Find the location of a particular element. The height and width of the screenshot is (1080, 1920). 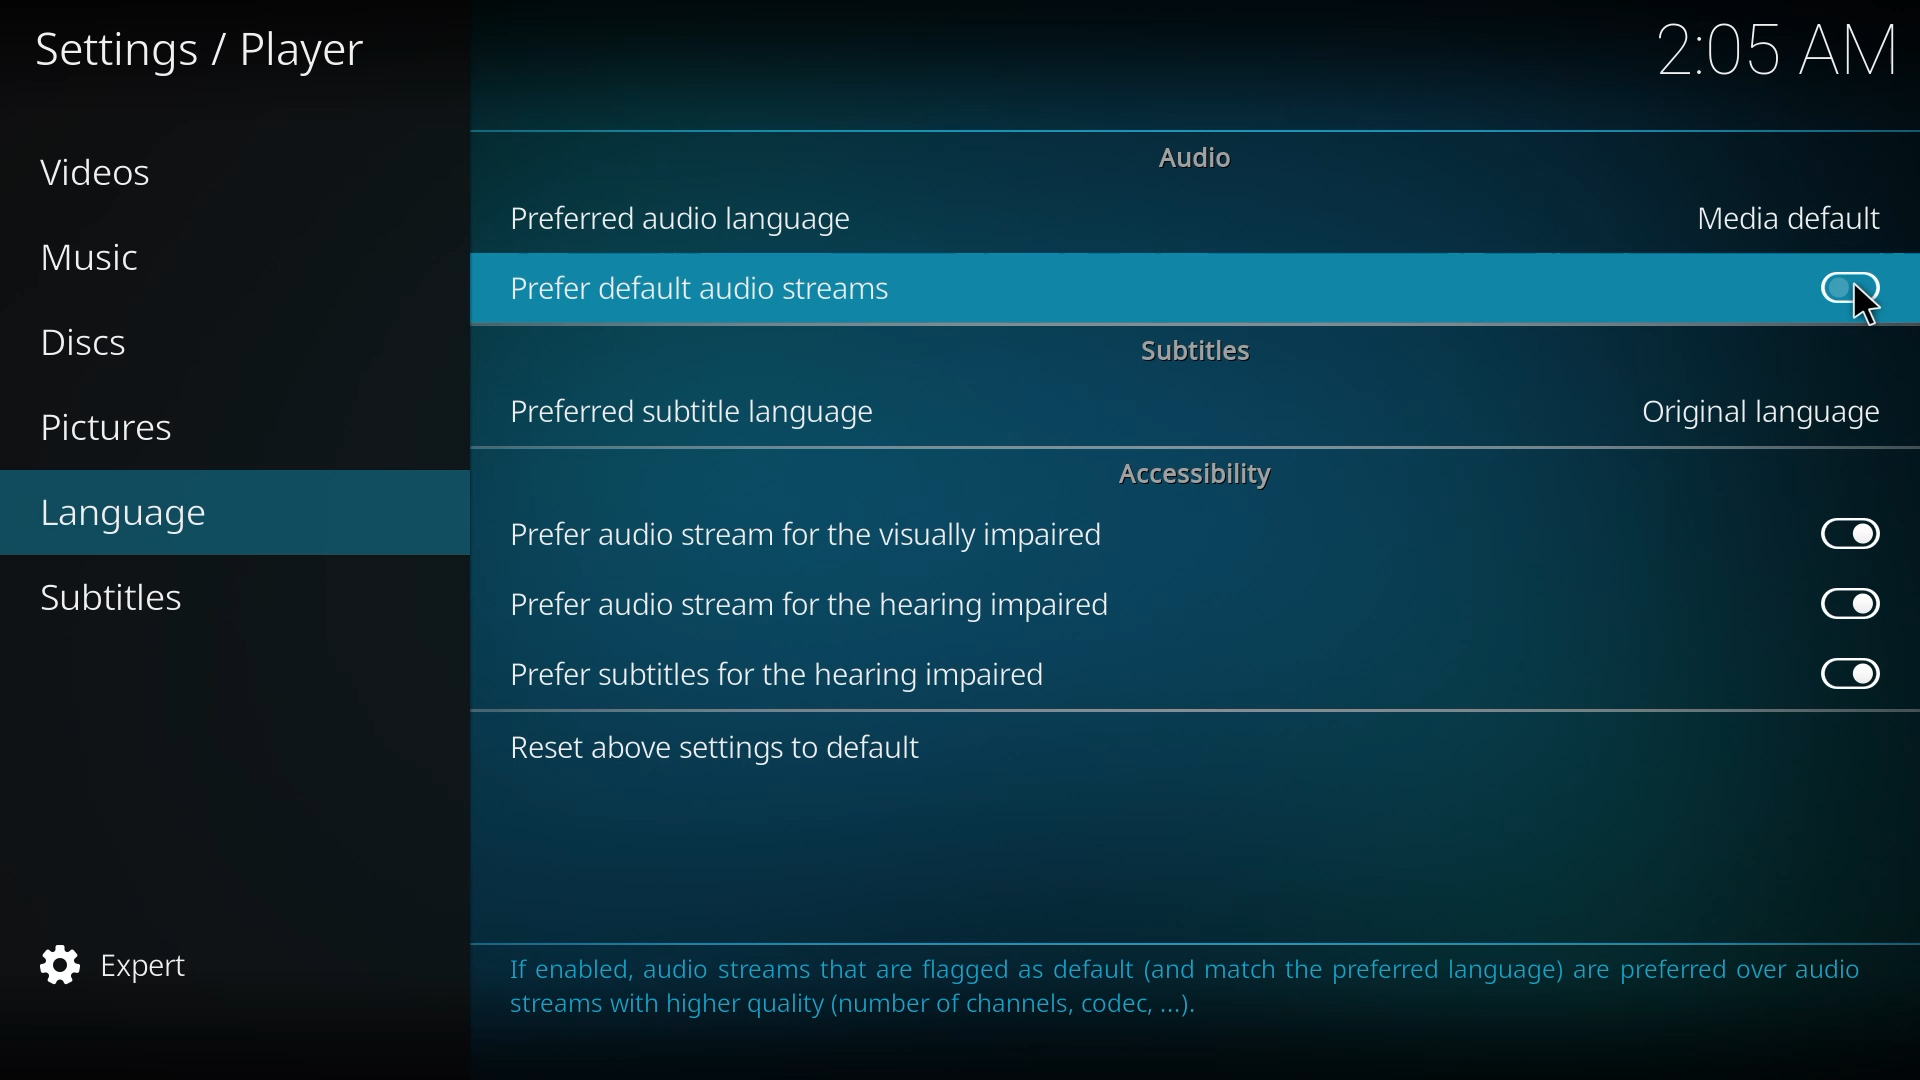

pictures is located at coordinates (111, 431).